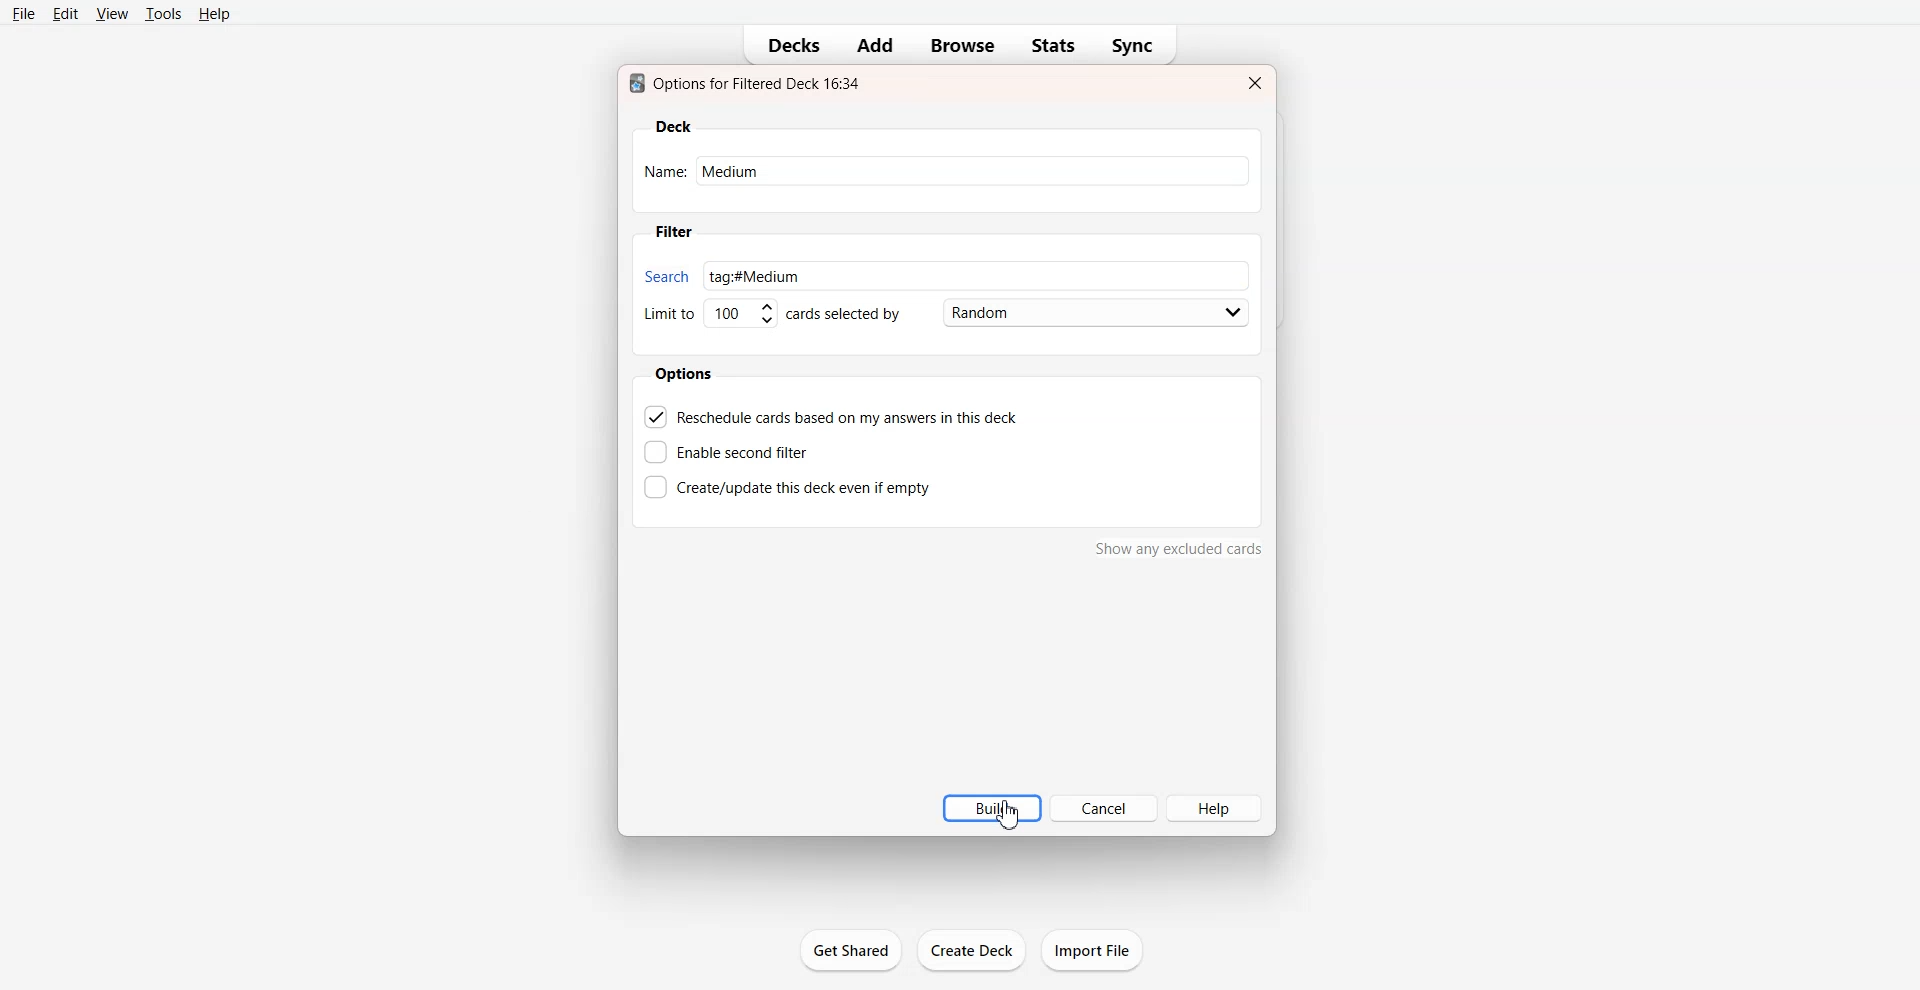 Image resolution: width=1920 pixels, height=990 pixels. Describe the element at coordinates (749, 83) in the screenshot. I see `Text` at that location.